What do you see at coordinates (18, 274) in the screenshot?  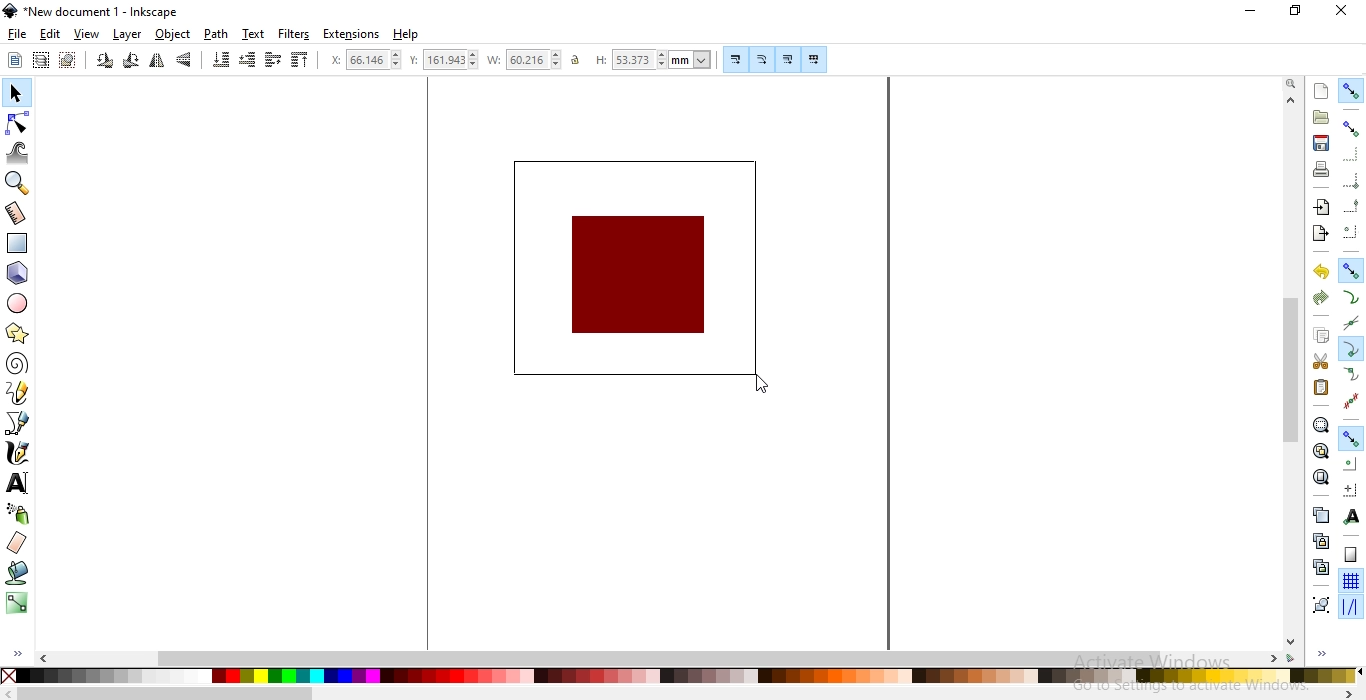 I see `create 3d boxes` at bounding box center [18, 274].